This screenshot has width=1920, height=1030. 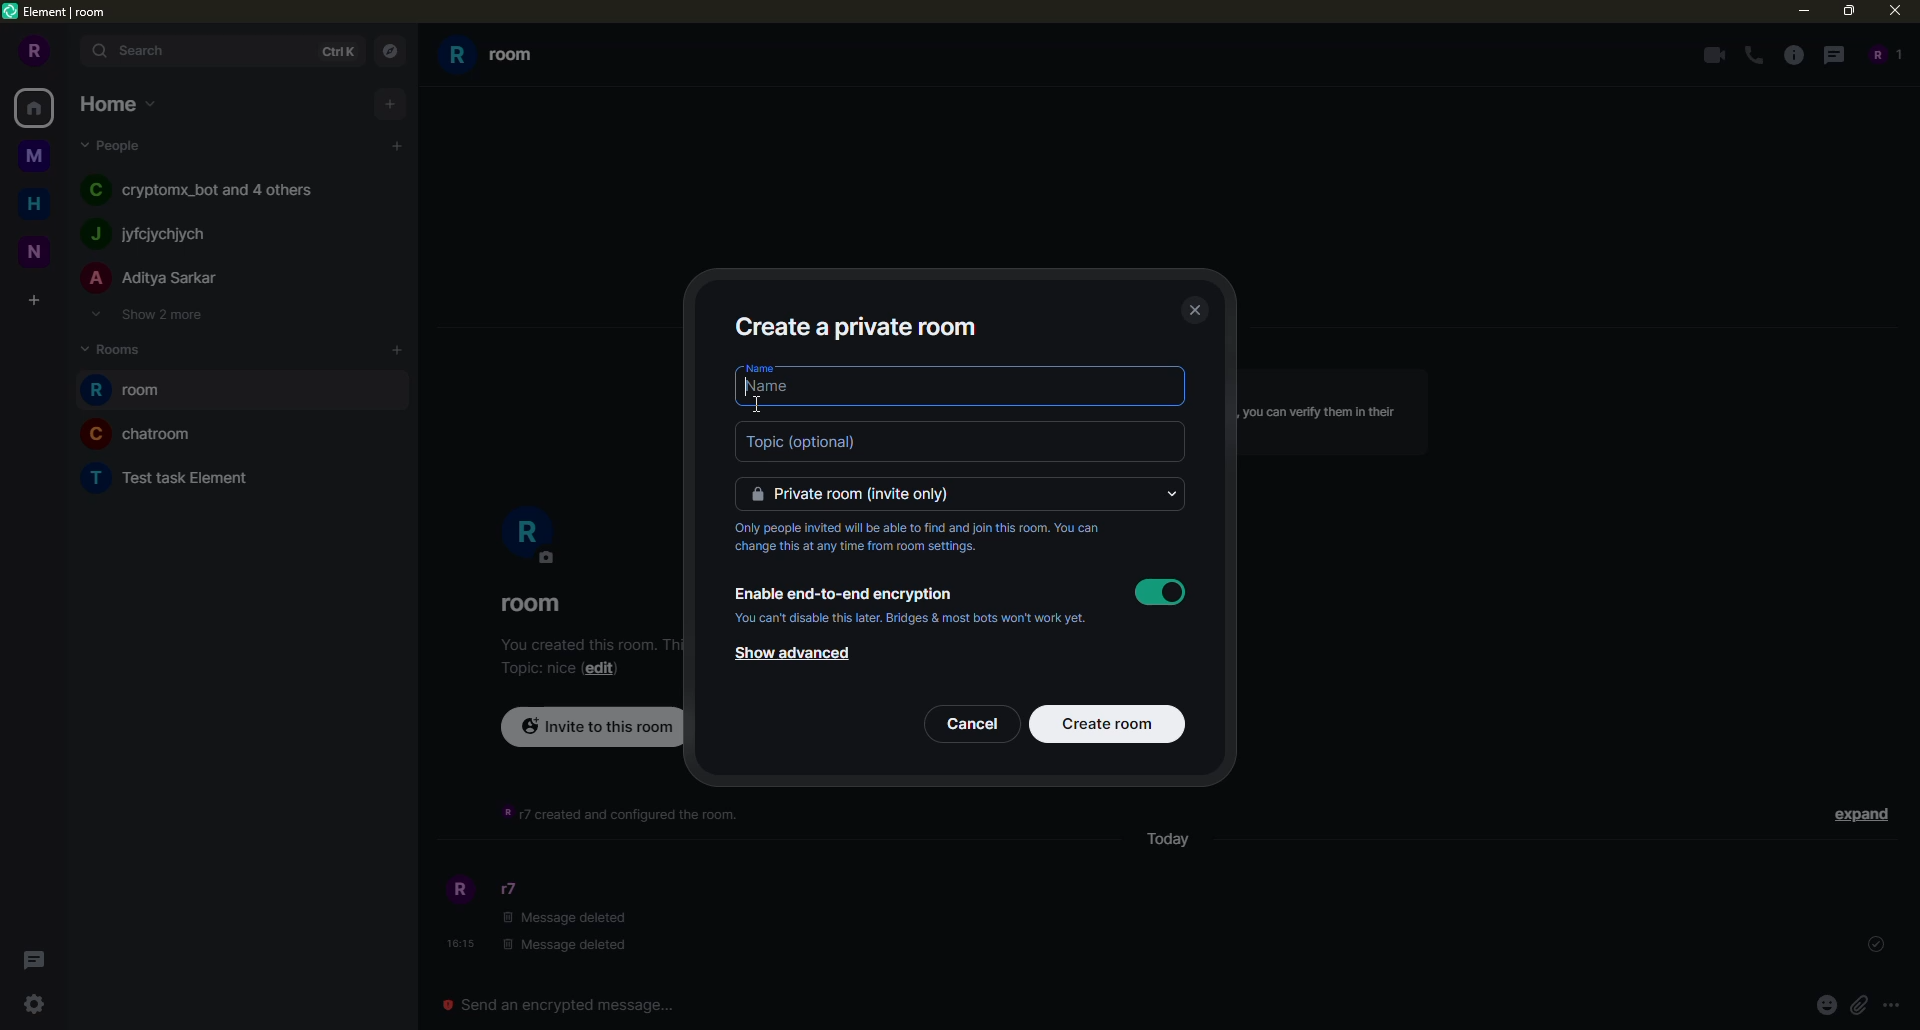 I want to click on room, so click(x=532, y=603).